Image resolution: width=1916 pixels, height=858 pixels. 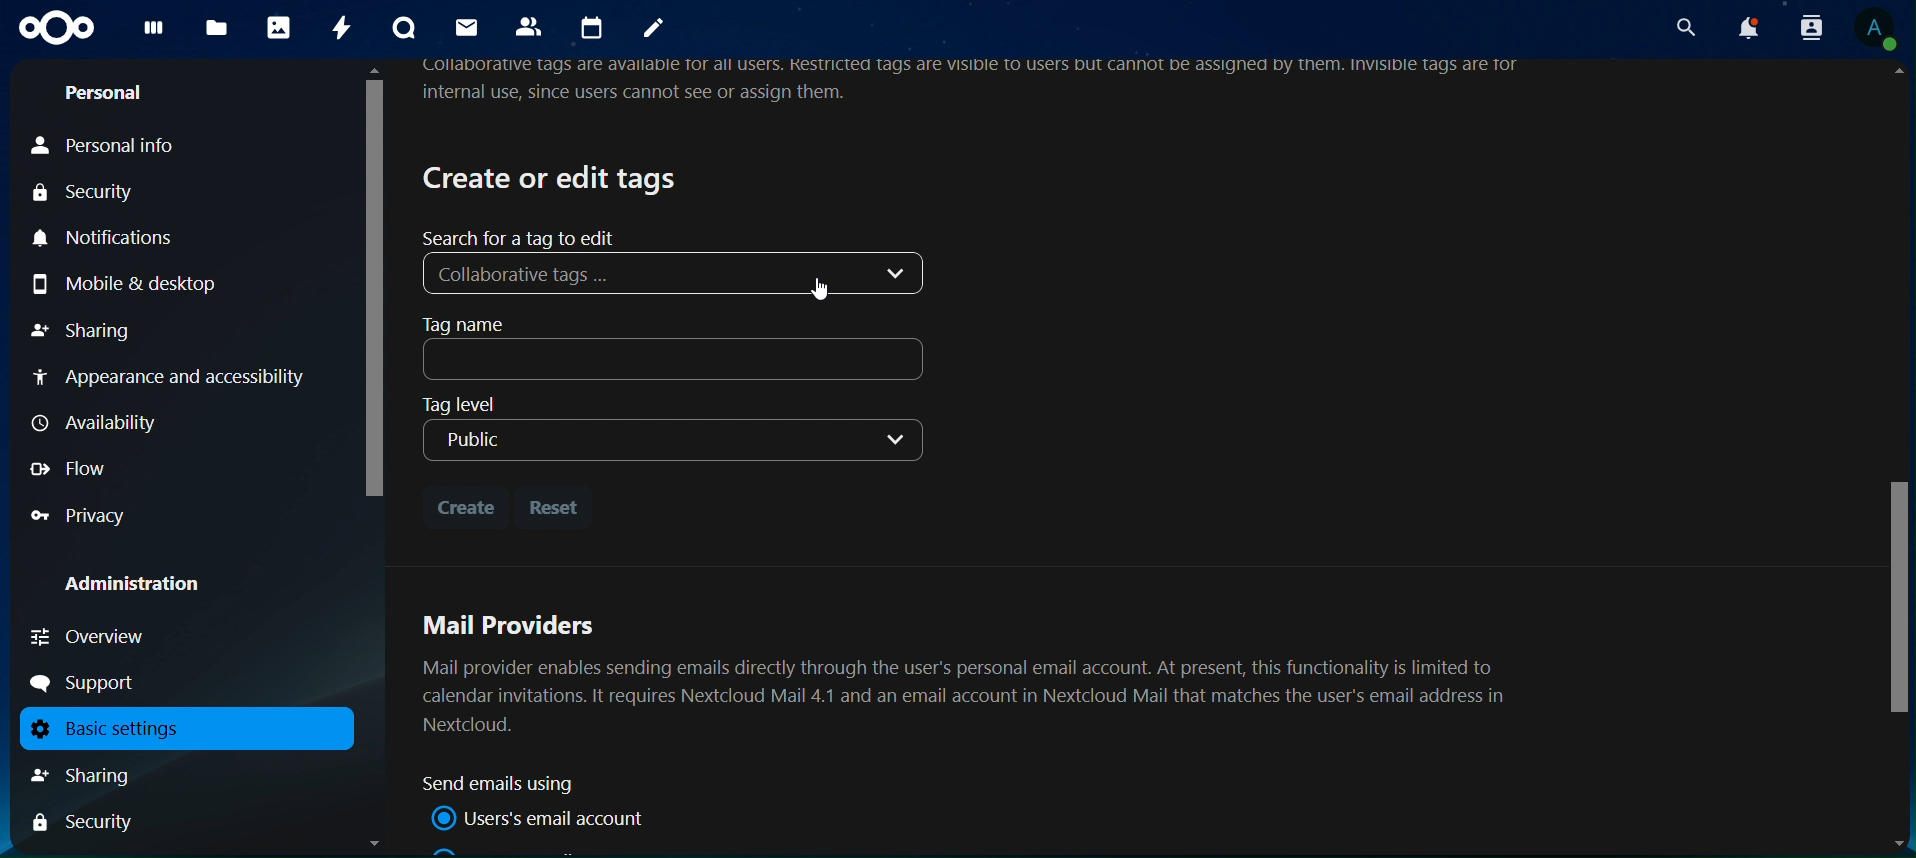 I want to click on reset, so click(x=558, y=507).